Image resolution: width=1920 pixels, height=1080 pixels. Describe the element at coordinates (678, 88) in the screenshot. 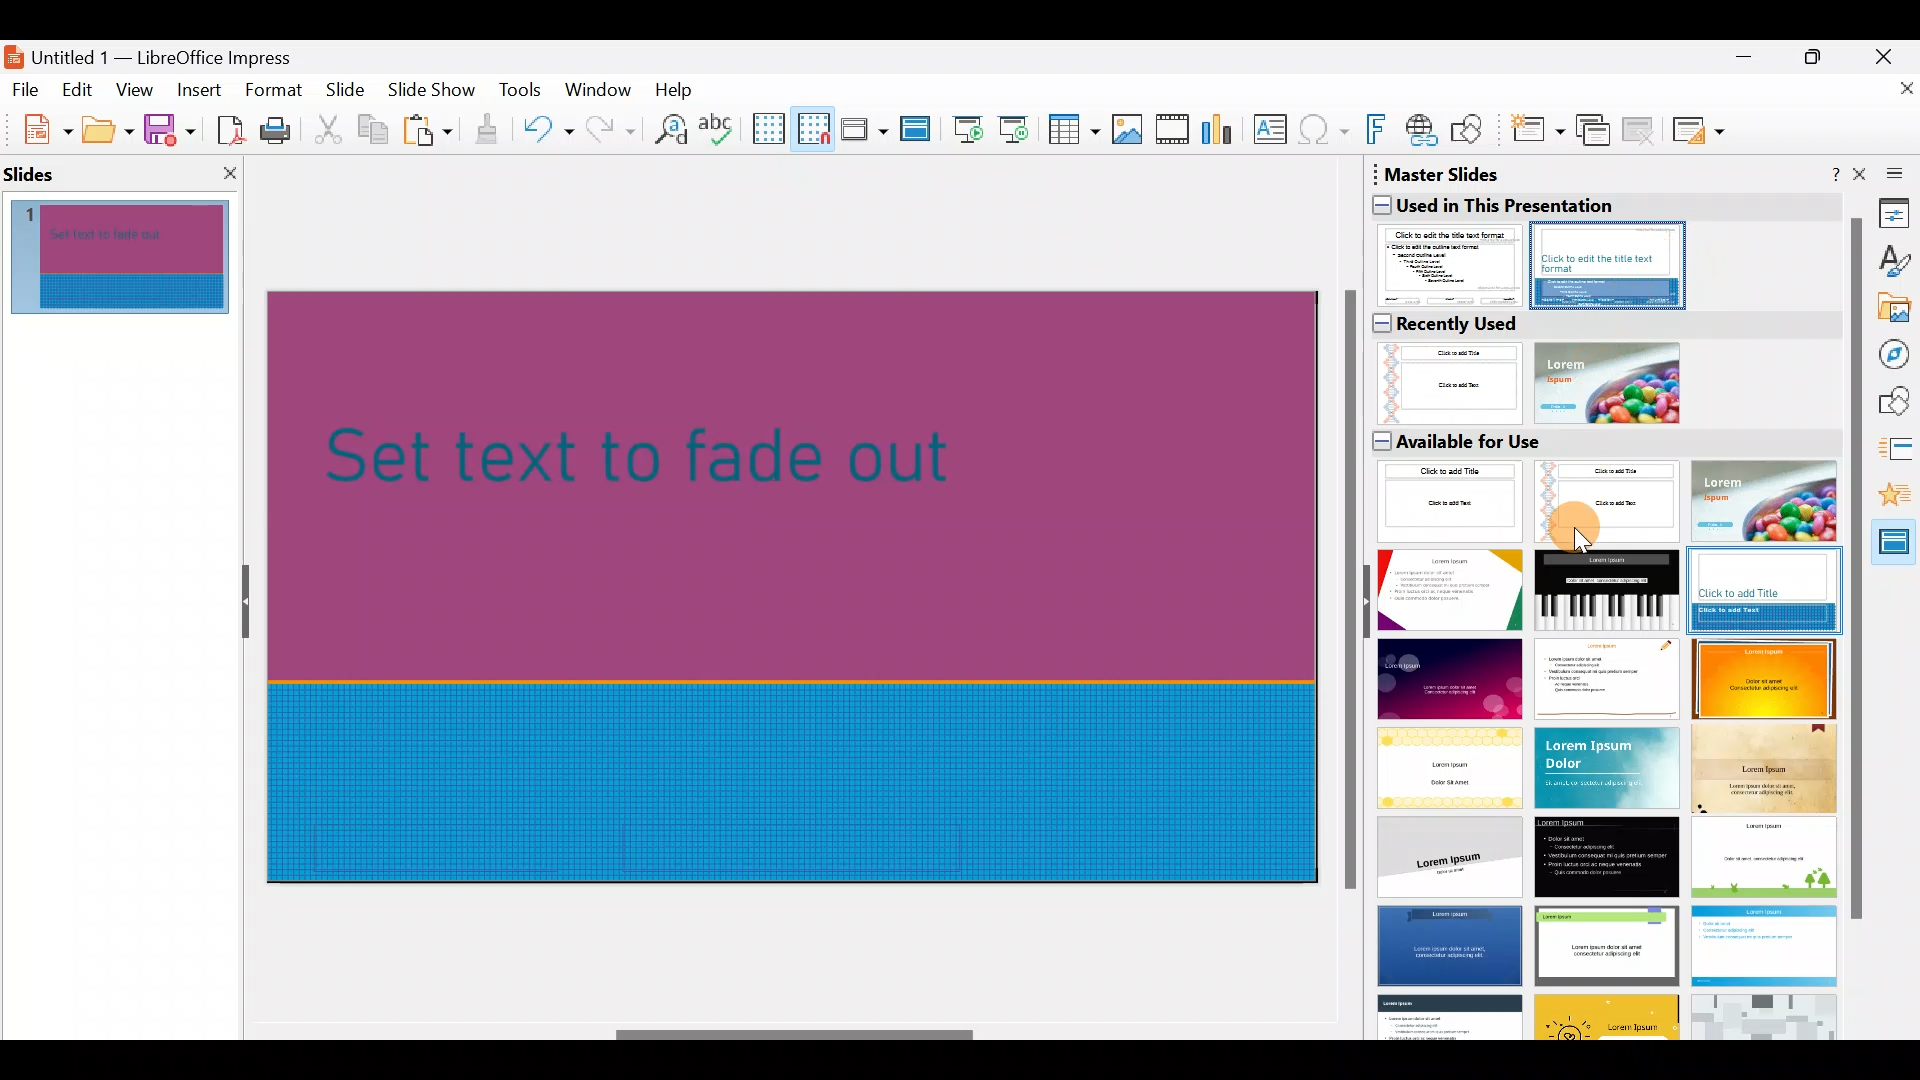

I see `Help` at that location.